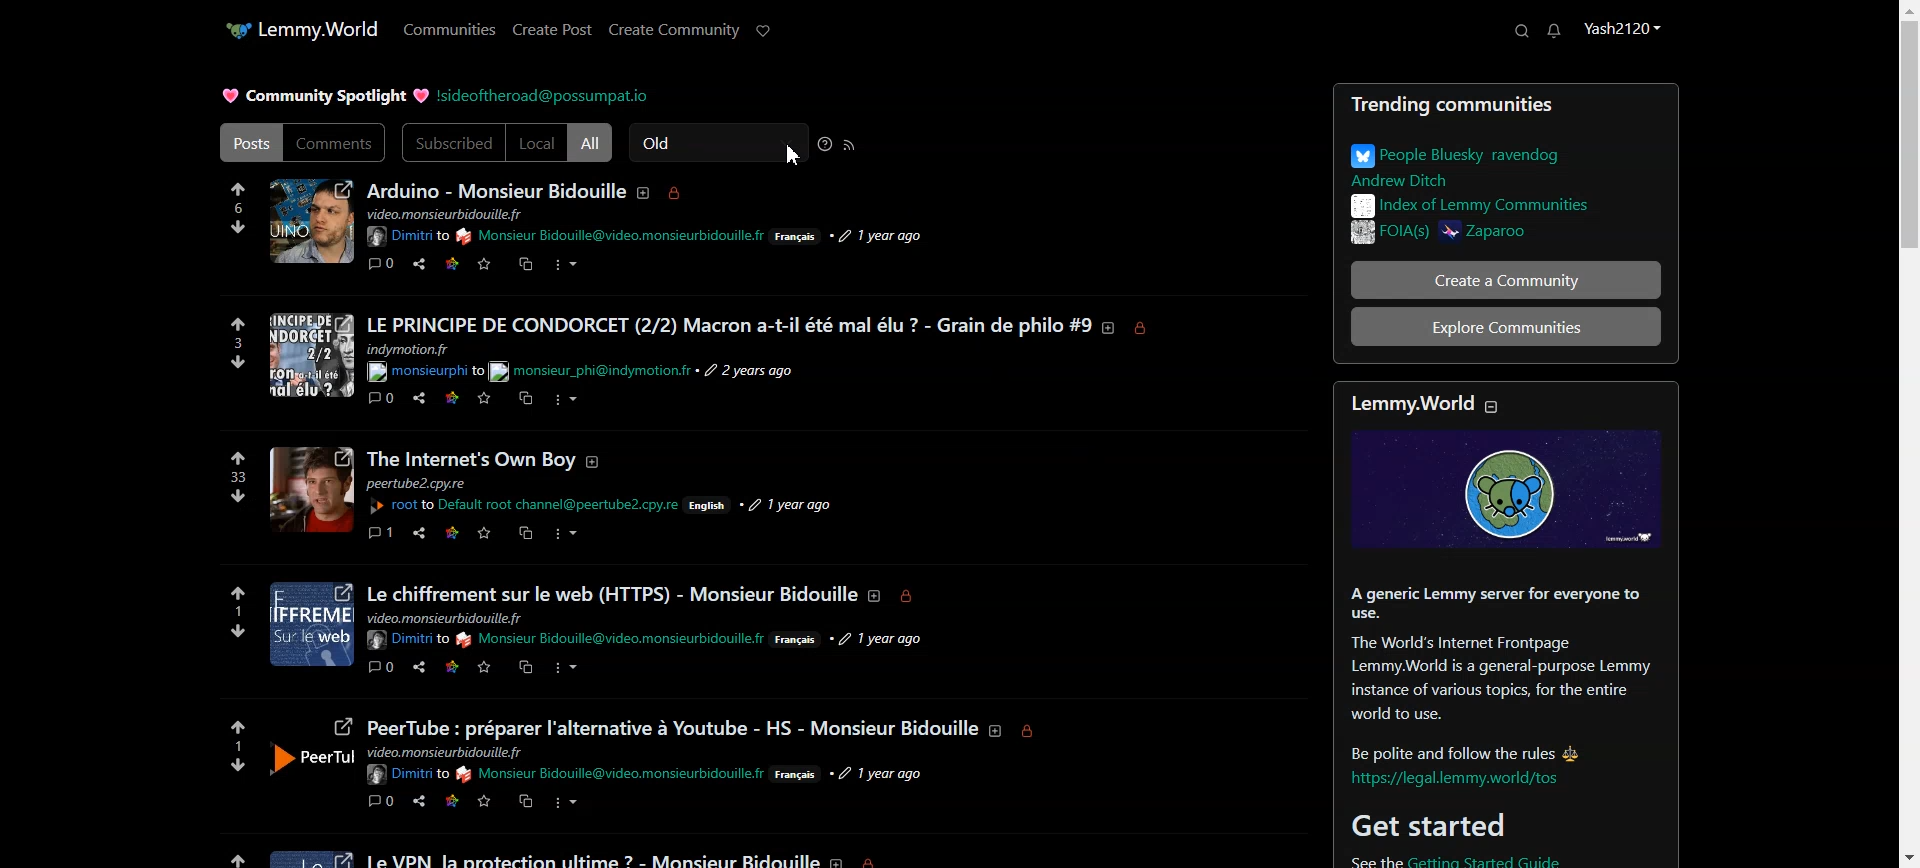  I want to click on link, so click(456, 532).